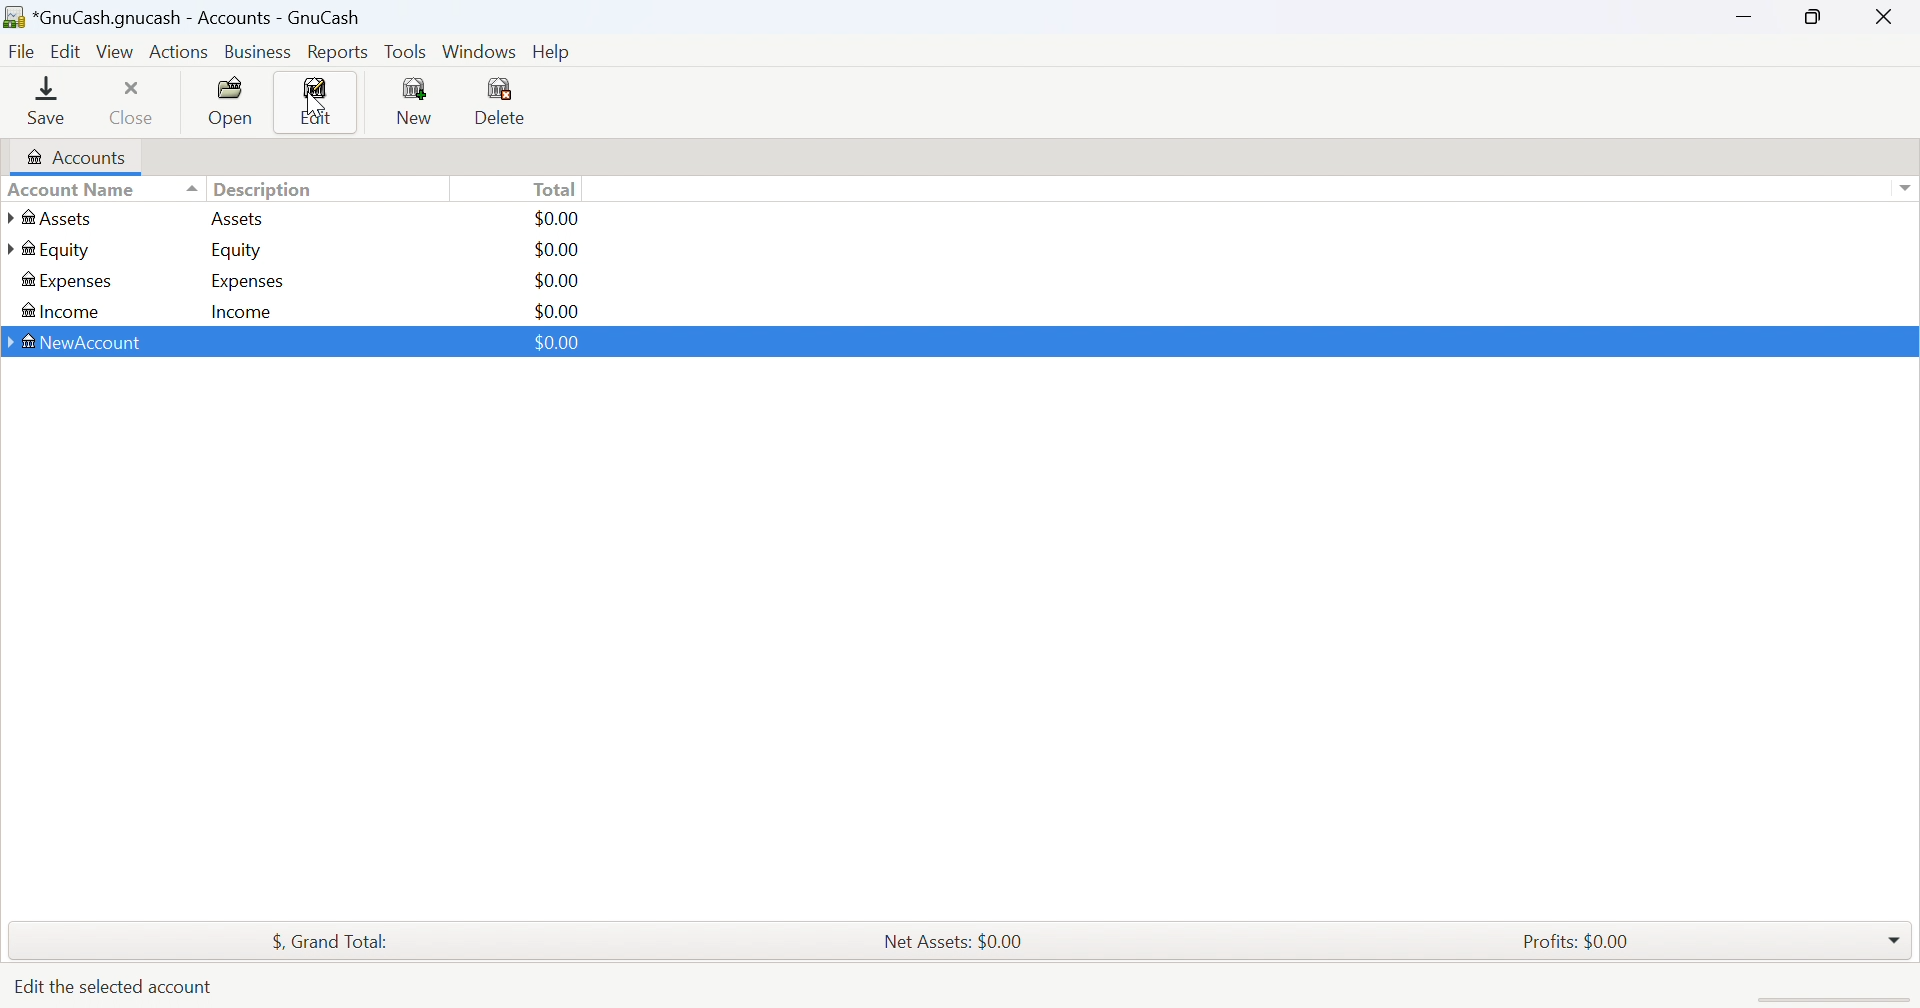  What do you see at coordinates (59, 313) in the screenshot?
I see `Income` at bounding box center [59, 313].